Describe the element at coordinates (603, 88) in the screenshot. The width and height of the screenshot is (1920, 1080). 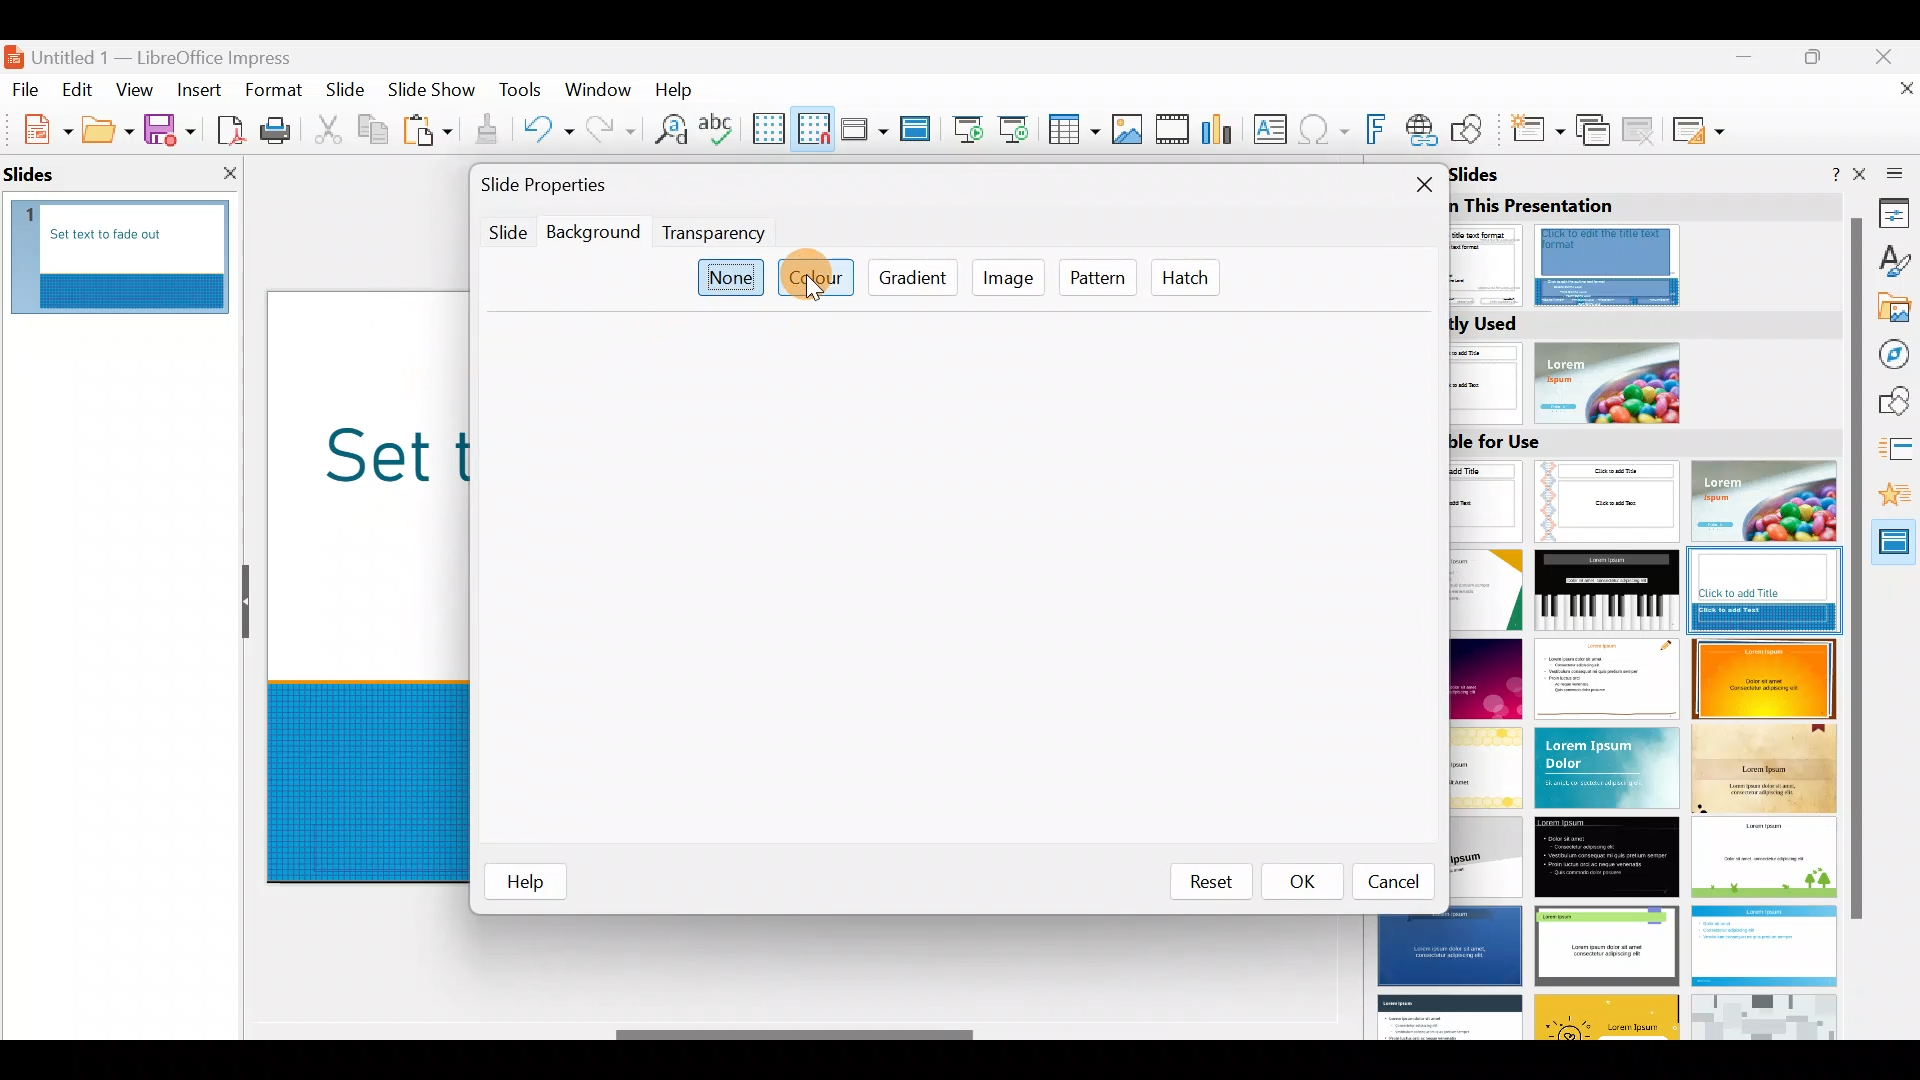
I see `Window` at that location.